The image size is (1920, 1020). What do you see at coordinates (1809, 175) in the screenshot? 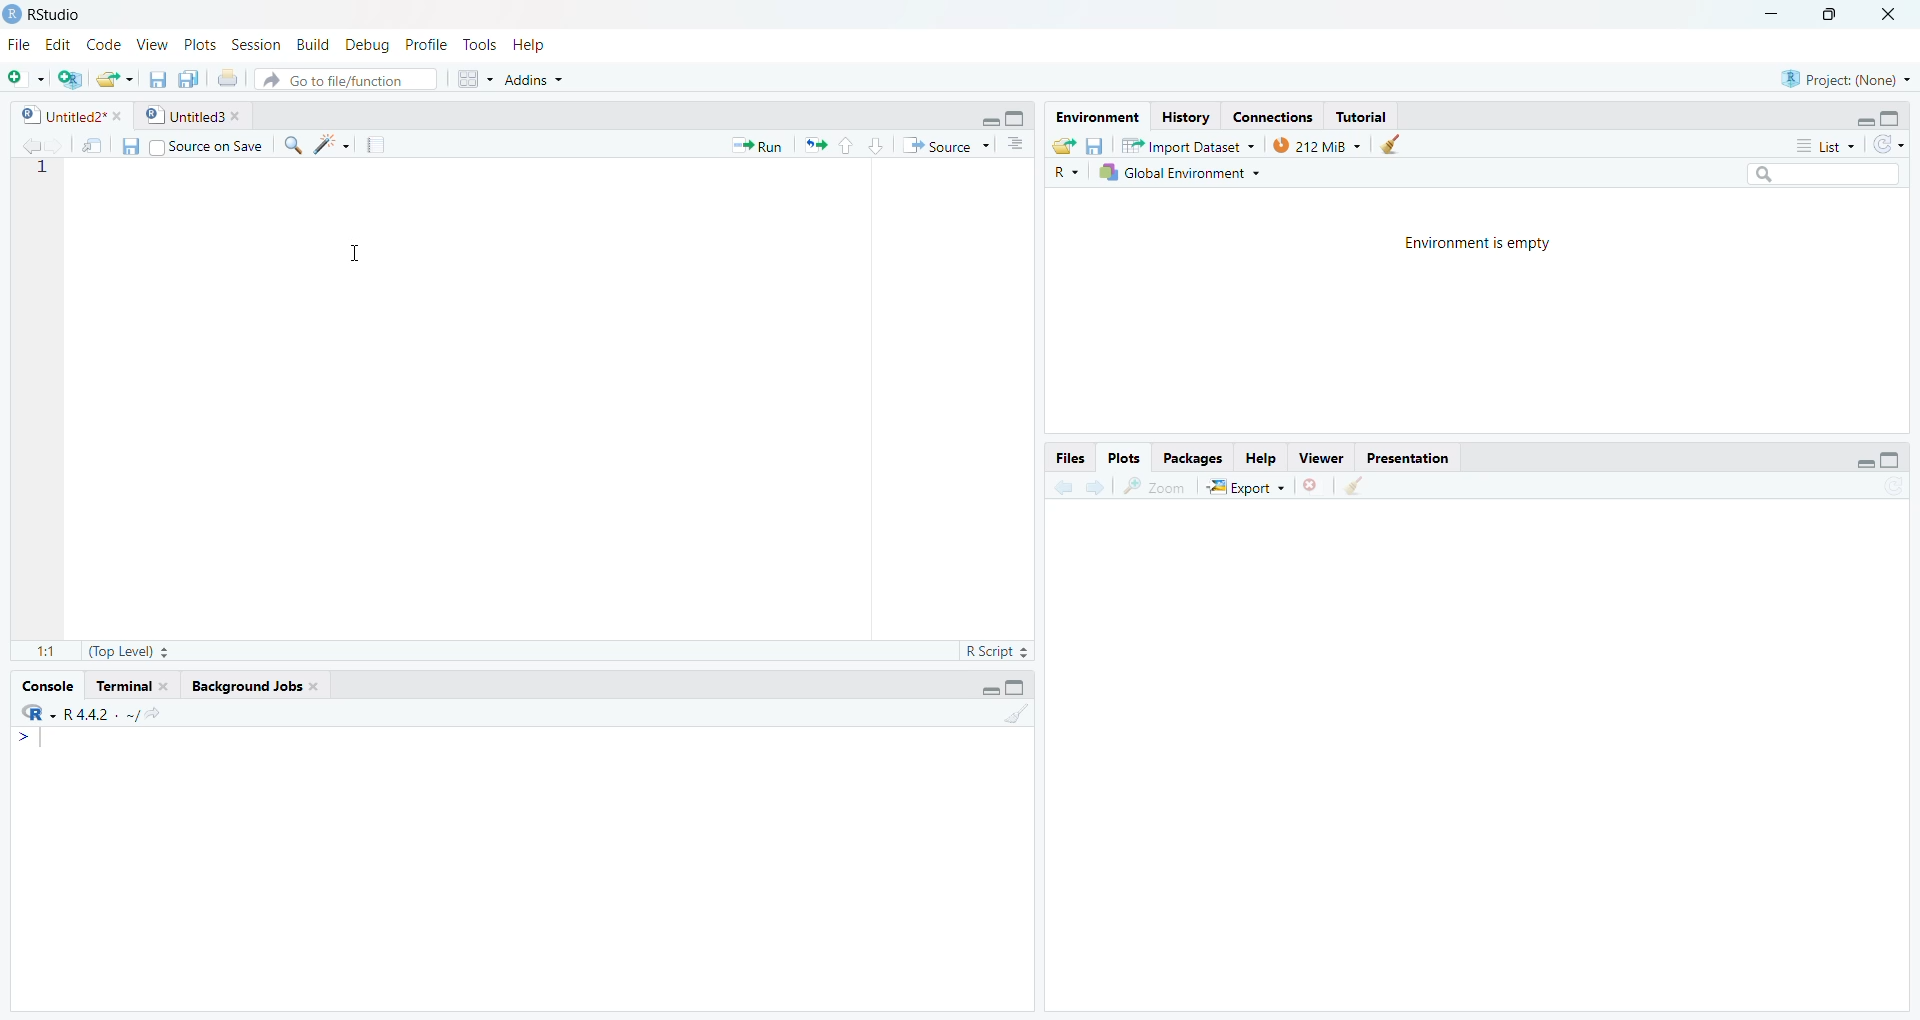
I see `Search bar` at bounding box center [1809, 175].